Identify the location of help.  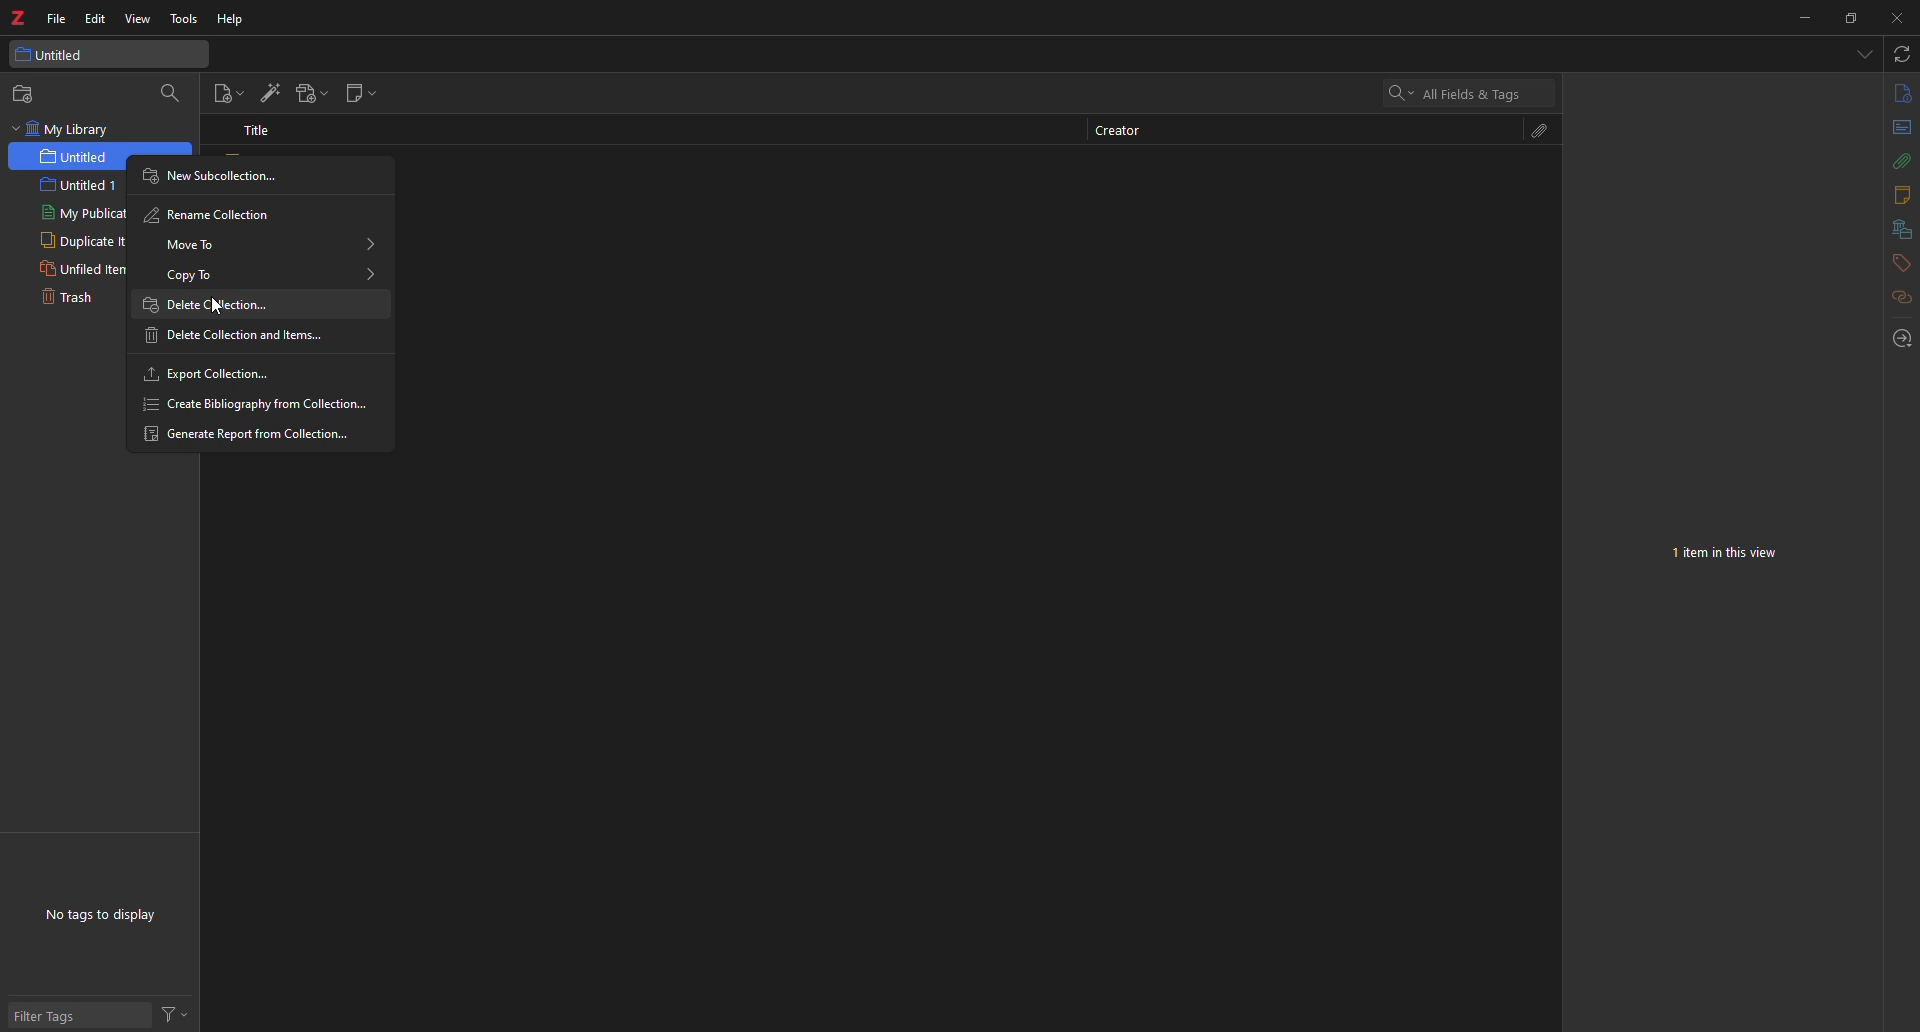
(232, 20).